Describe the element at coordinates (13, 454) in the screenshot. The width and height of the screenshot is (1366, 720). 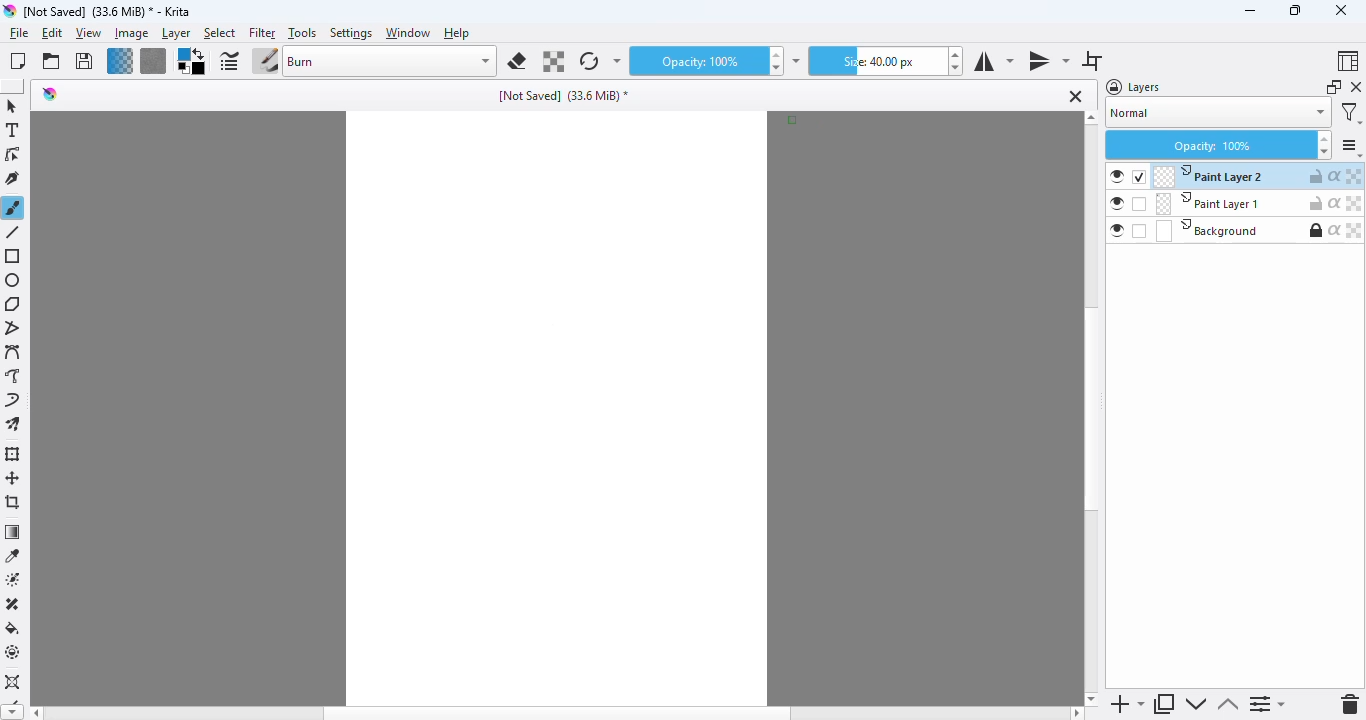
I see `transform a layer or a selection` at that location.